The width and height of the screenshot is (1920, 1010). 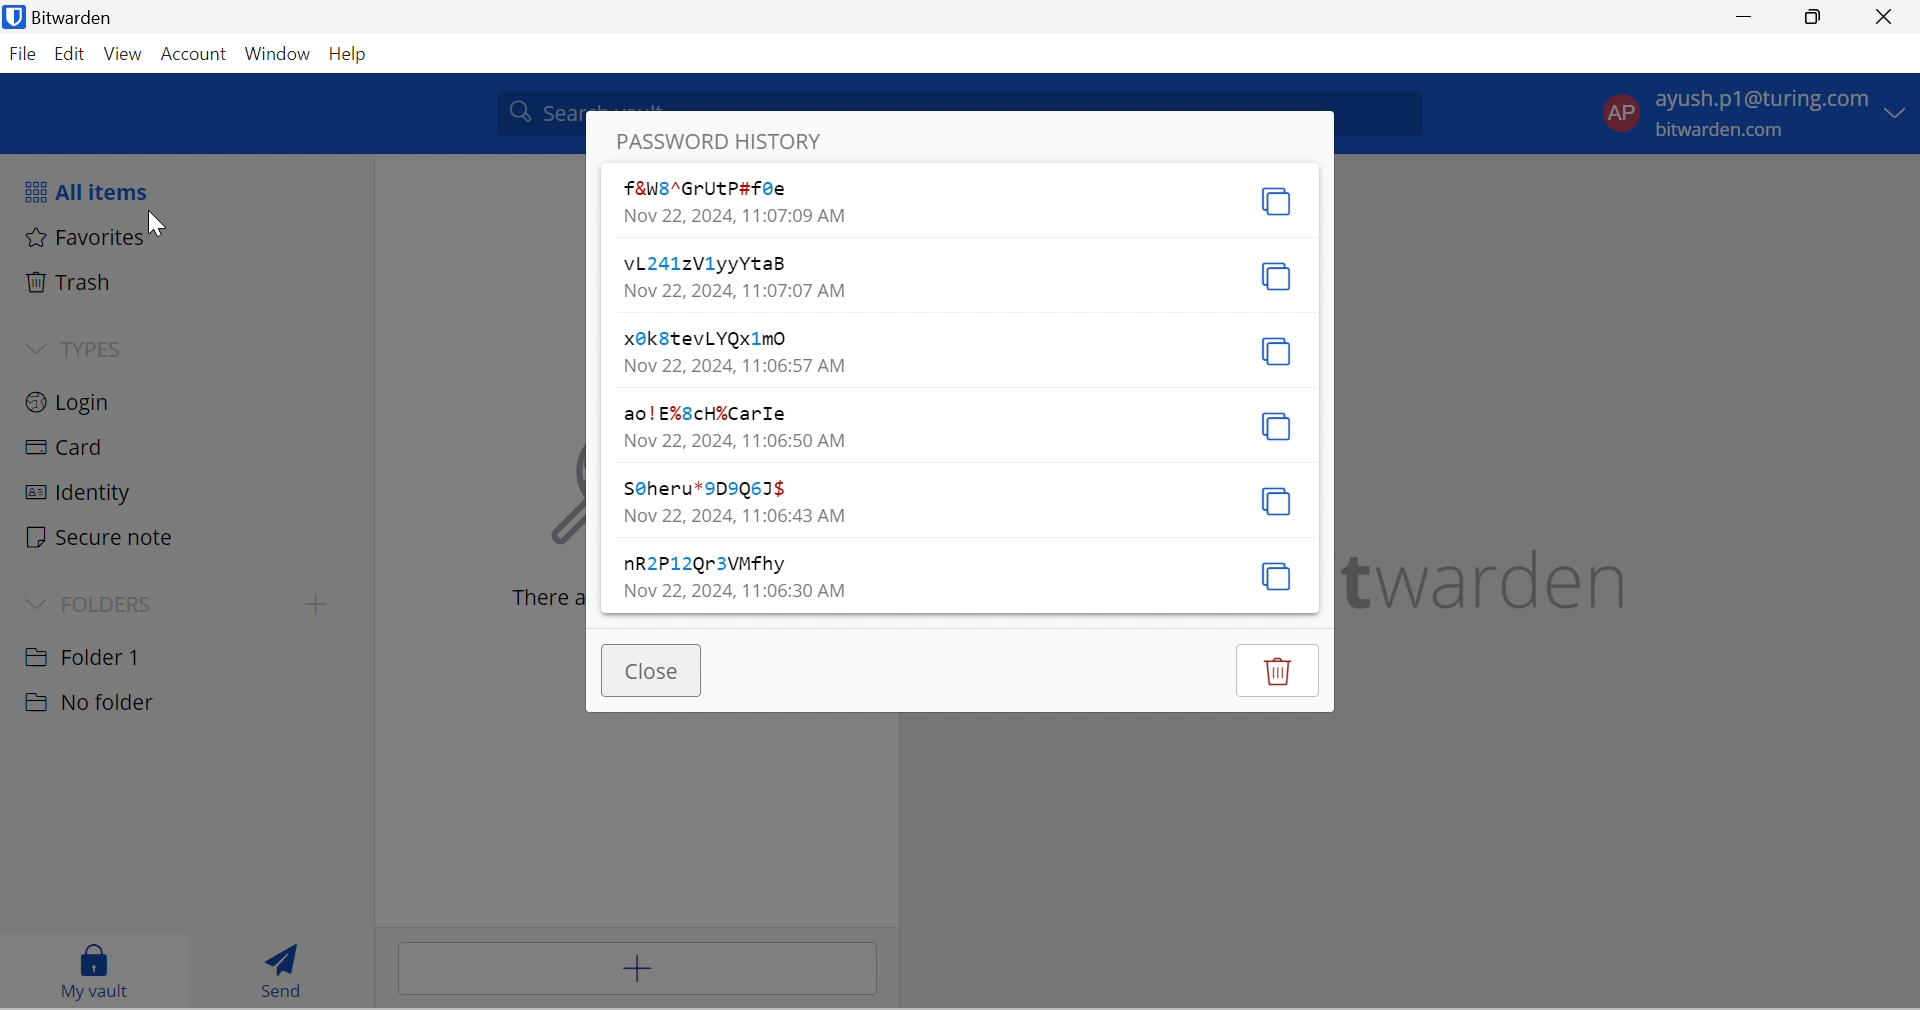 I want to click on x0k8tevLYQx1mO, so click(x=705, y=339).